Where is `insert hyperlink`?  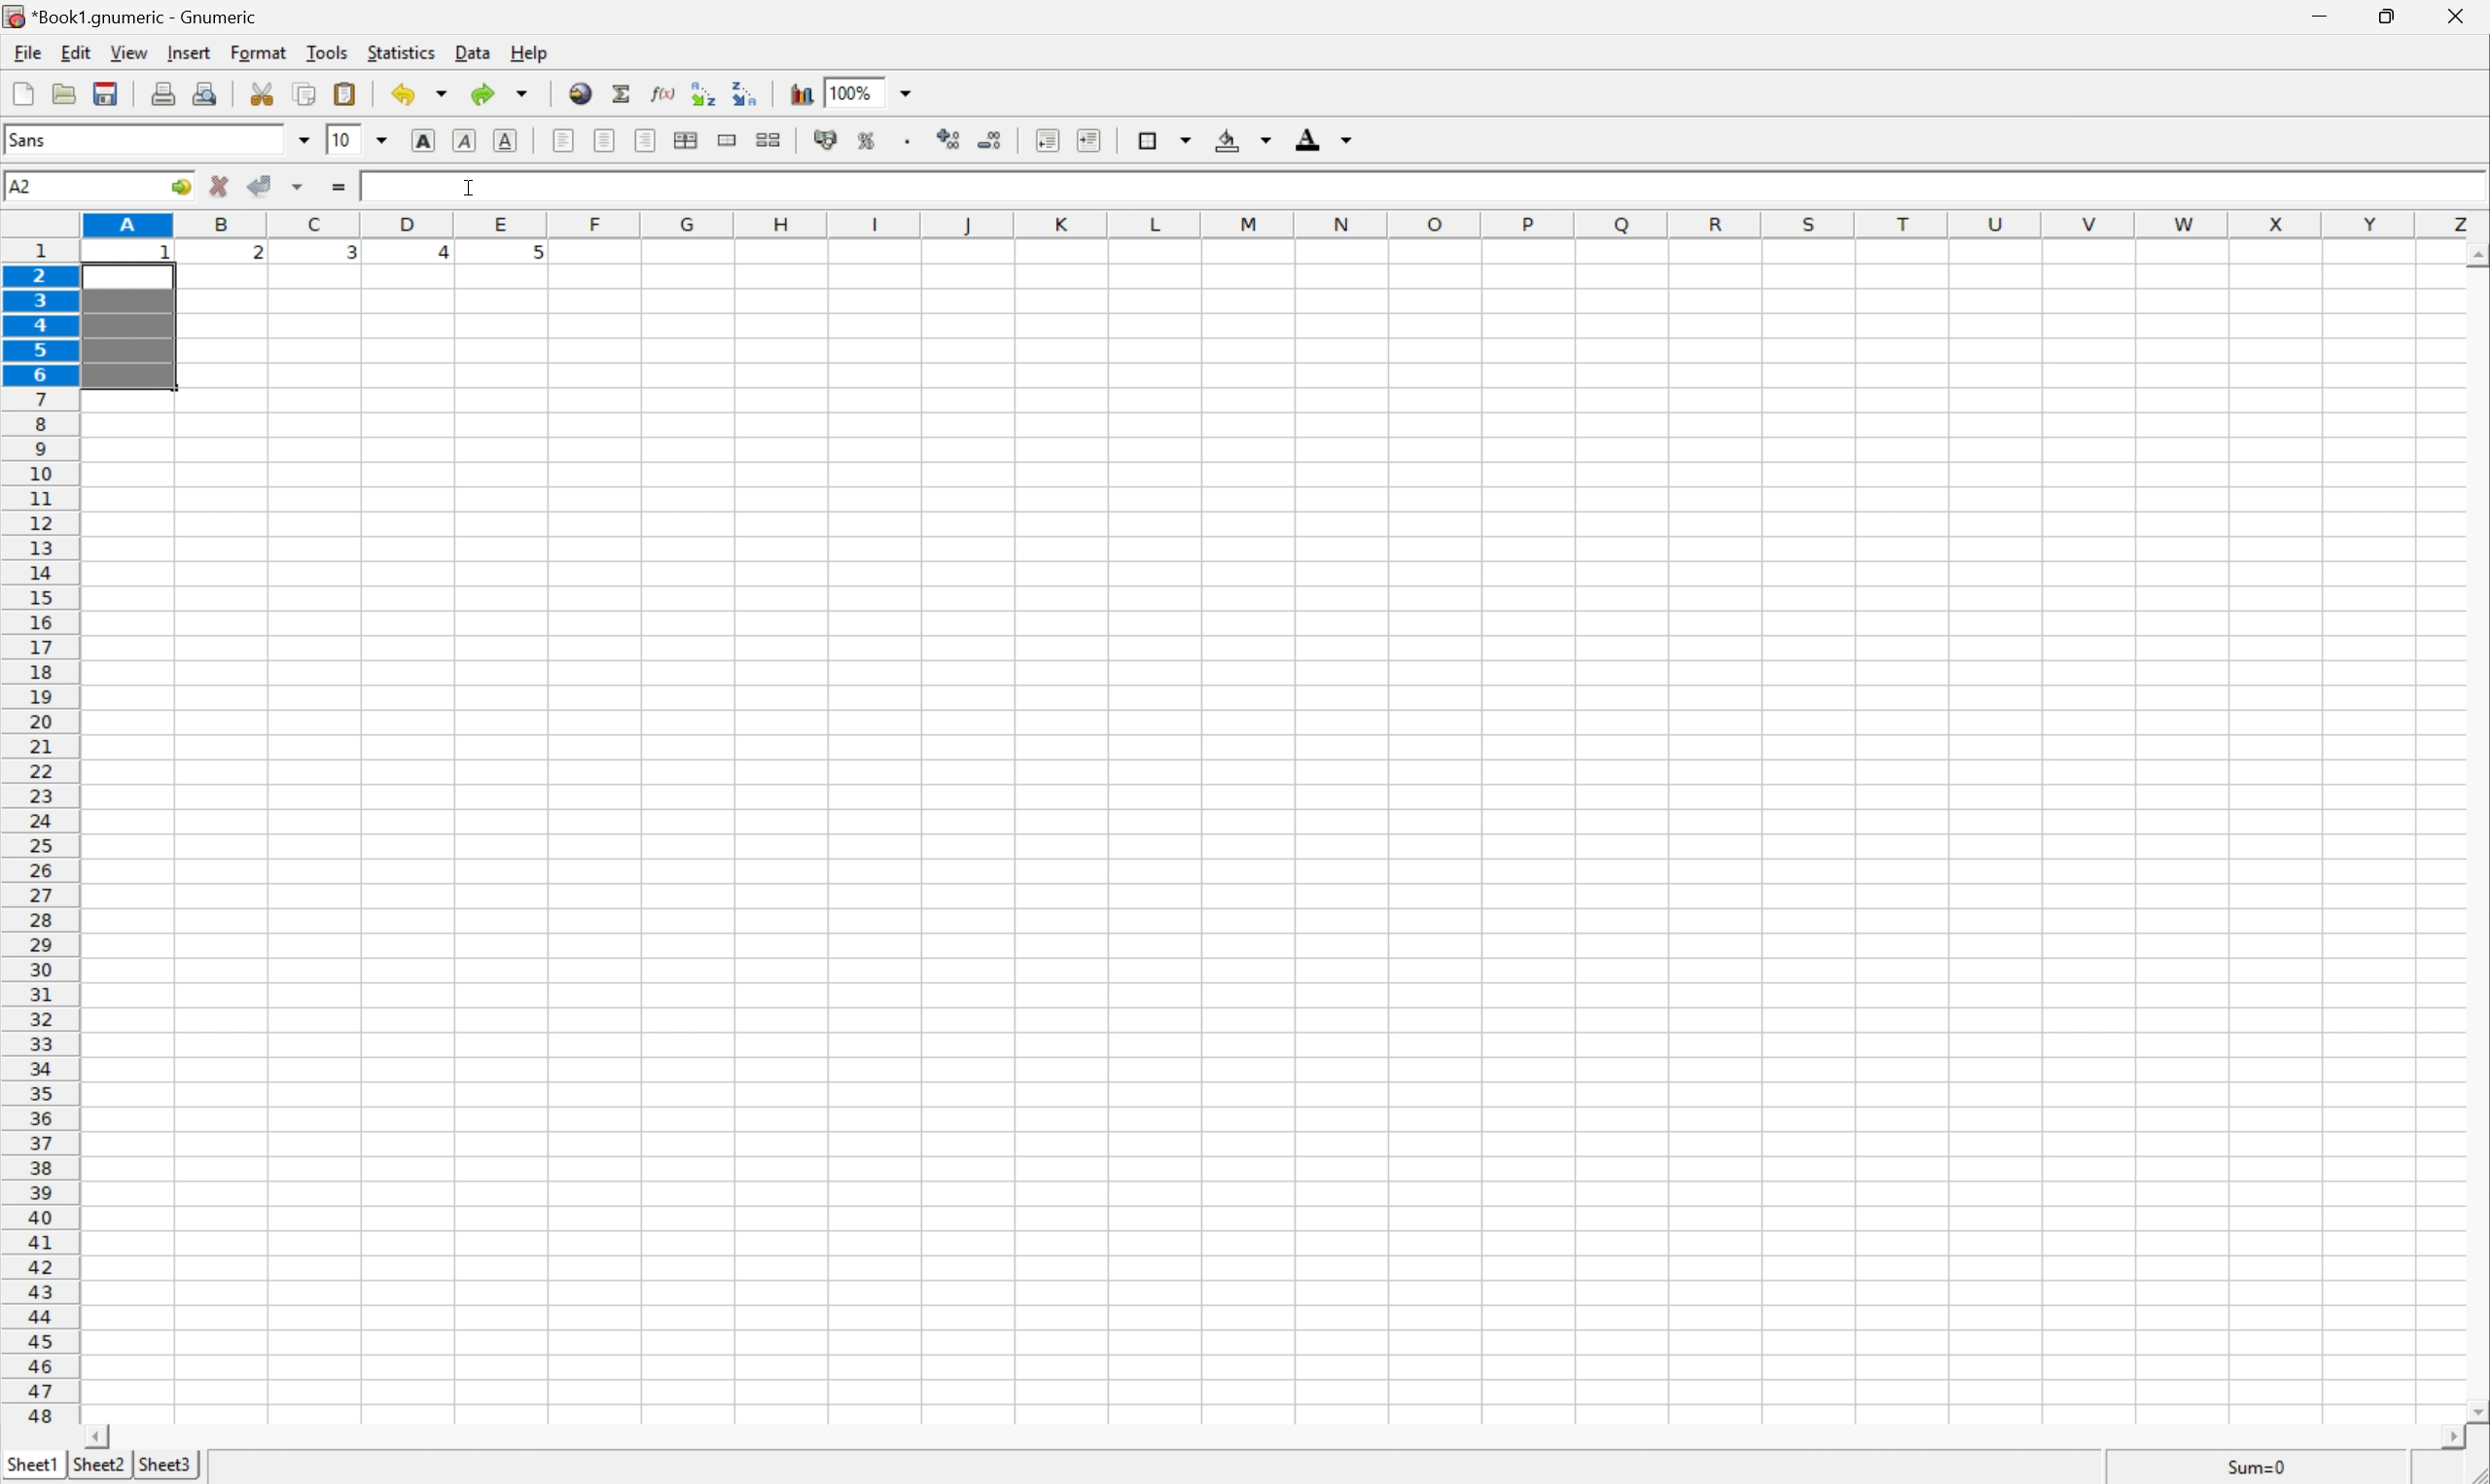 insert hyperlink is located at coordinates (581, 92).